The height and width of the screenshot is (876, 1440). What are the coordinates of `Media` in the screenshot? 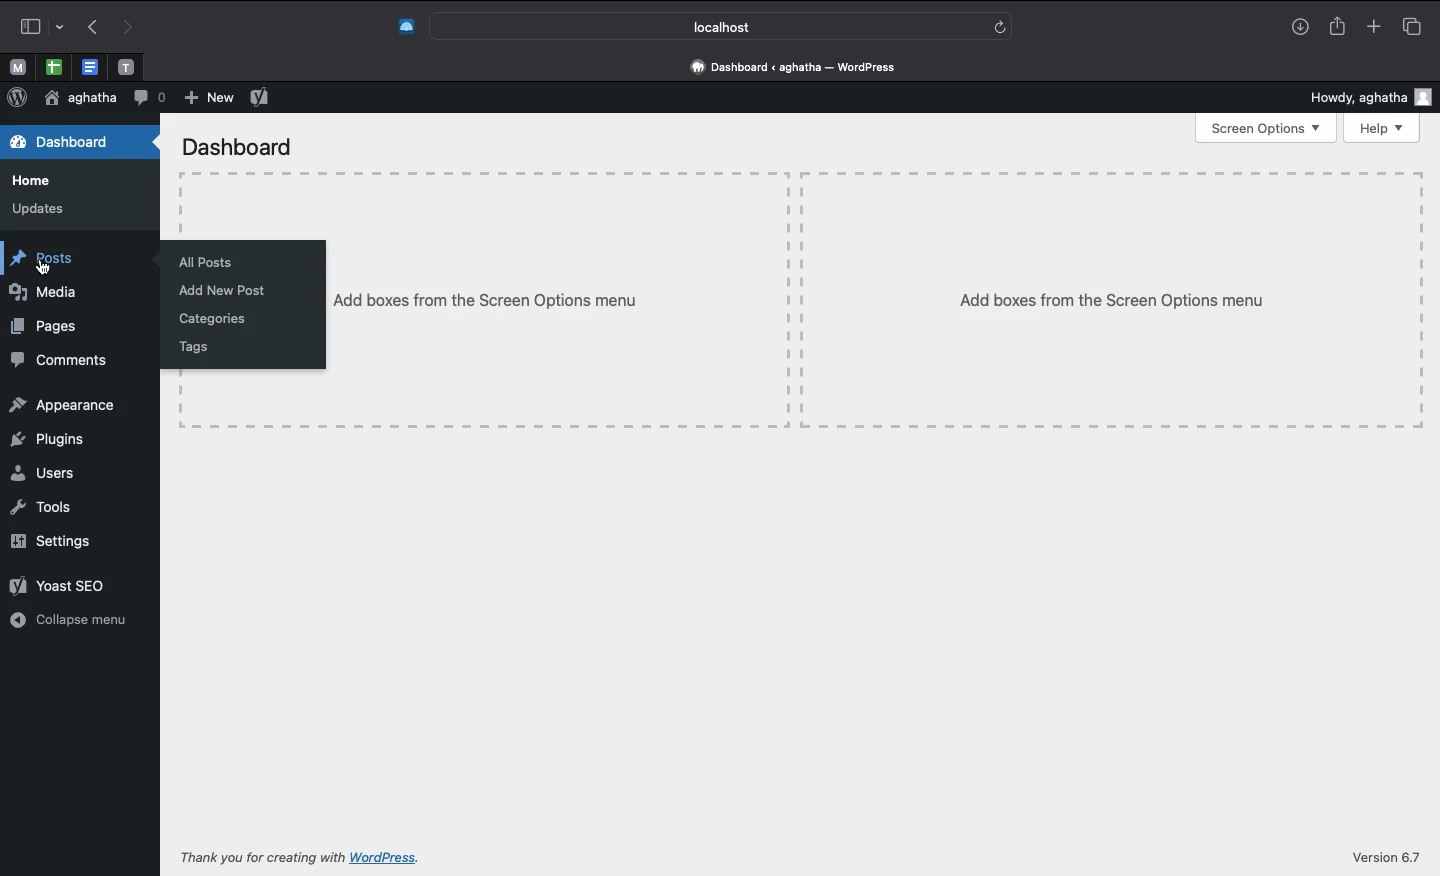 It's located at (53, 295).